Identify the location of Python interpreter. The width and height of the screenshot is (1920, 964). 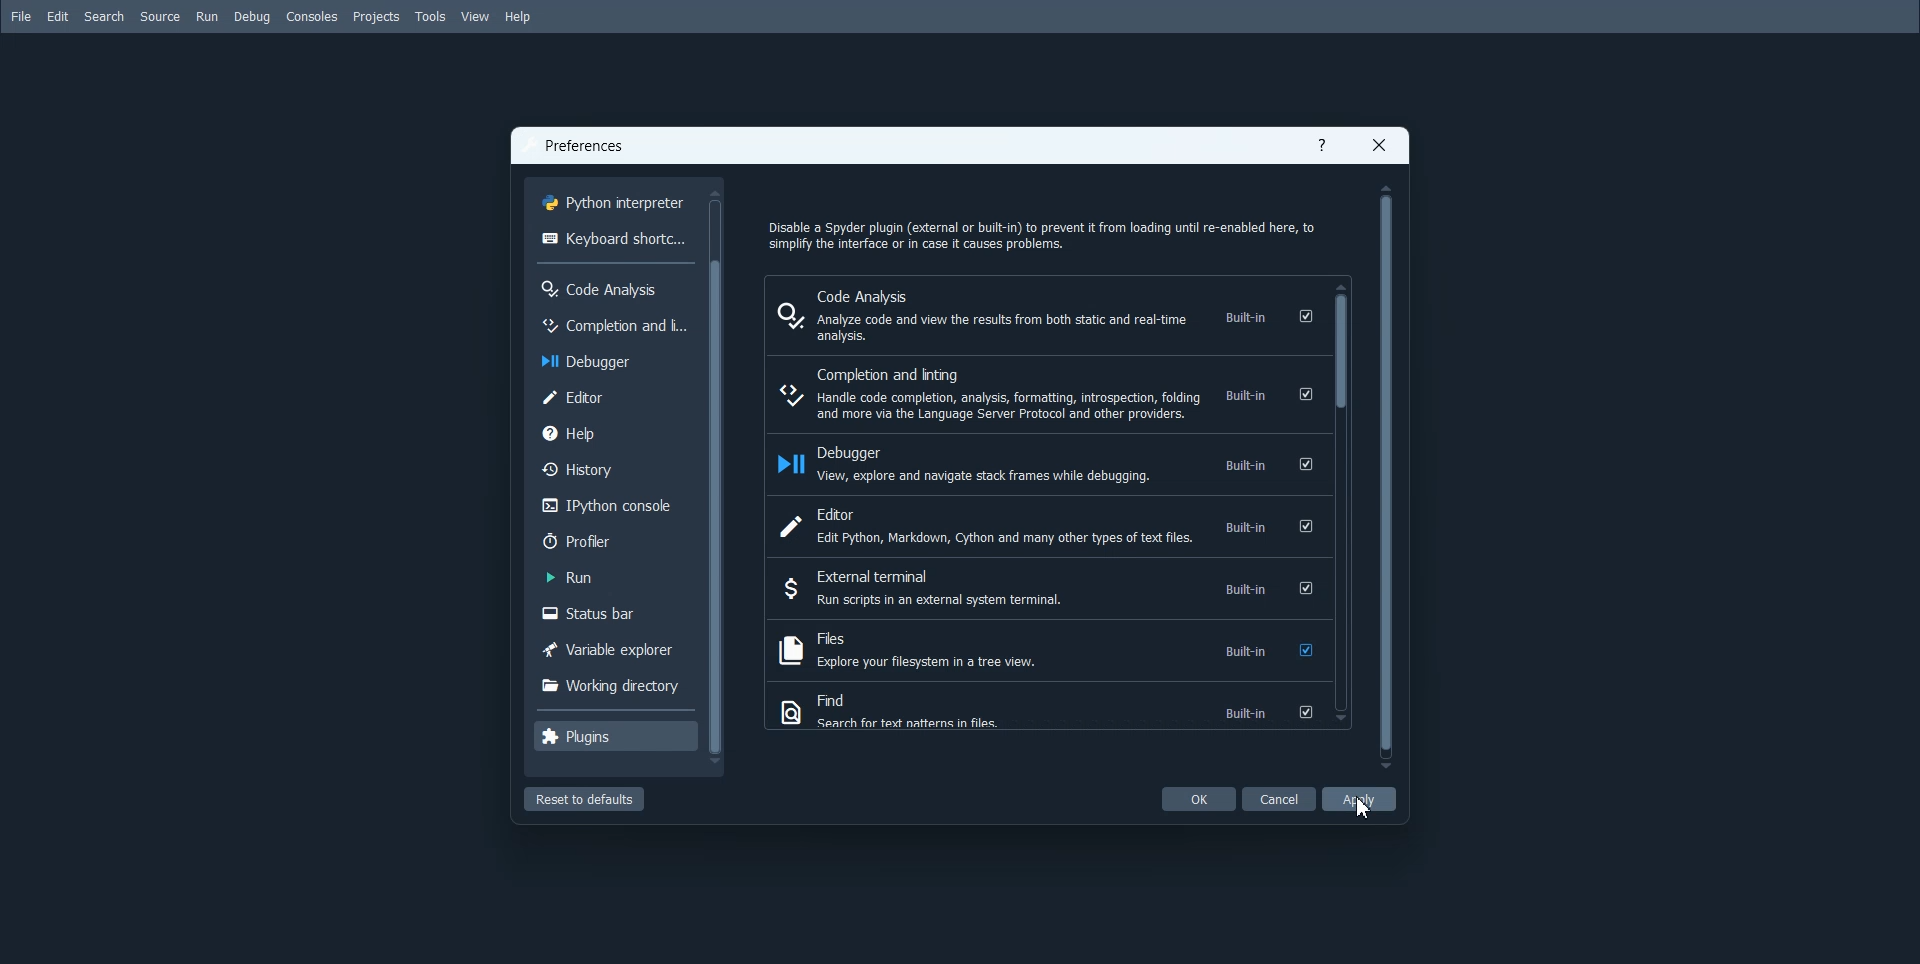
(614, 201).